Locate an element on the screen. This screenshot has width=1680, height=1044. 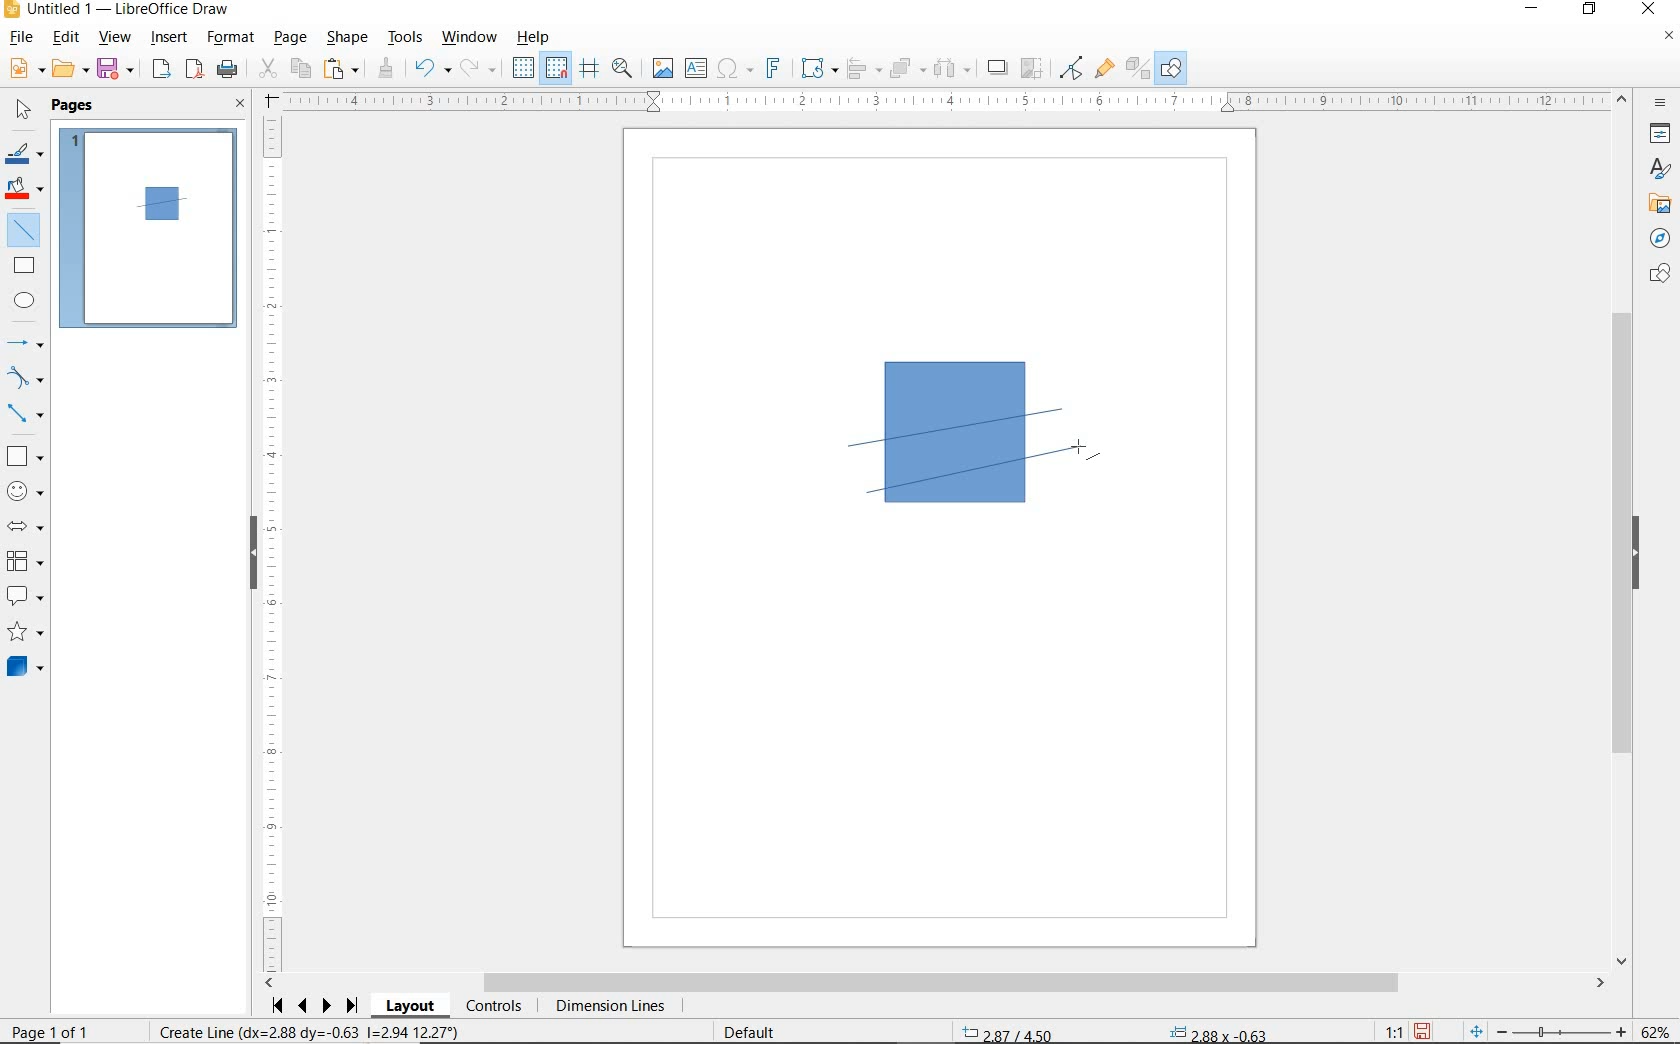
ELLIPSE is located at coordinates (26, 300).